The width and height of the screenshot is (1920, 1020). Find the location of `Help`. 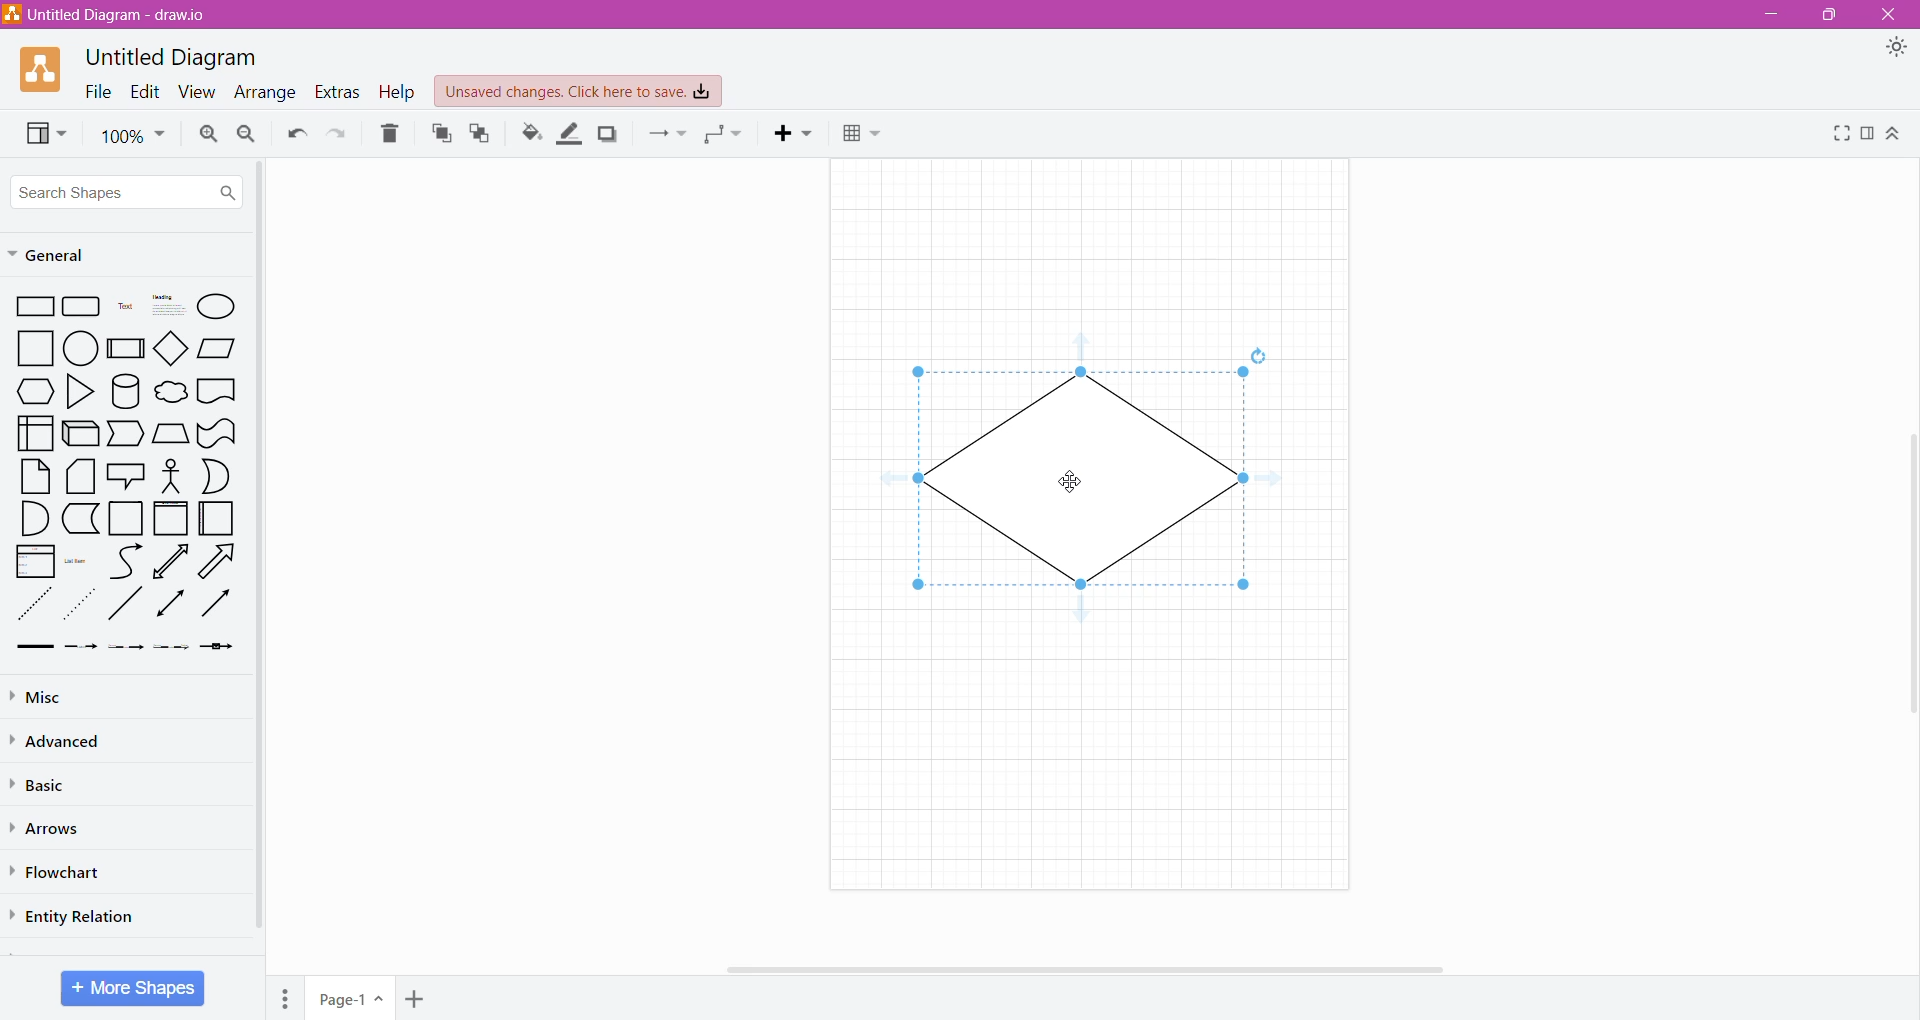

Help is located at coordinates (398, 93).